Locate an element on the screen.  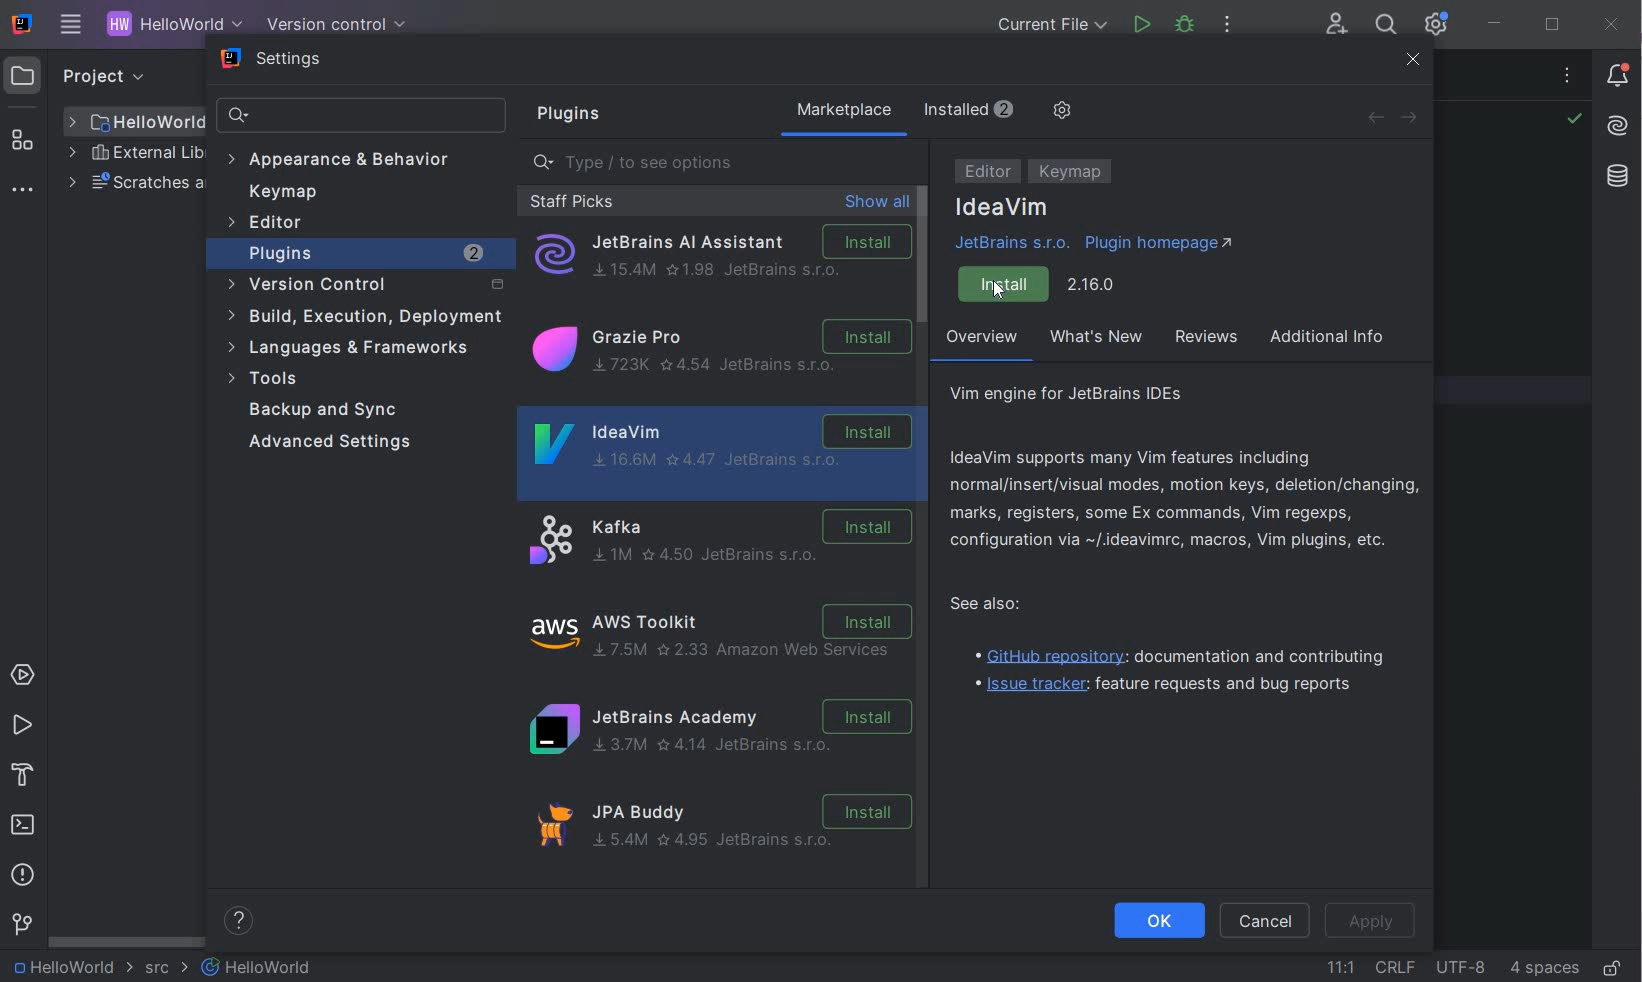
EDITOR is located at coordinates (988, 173).